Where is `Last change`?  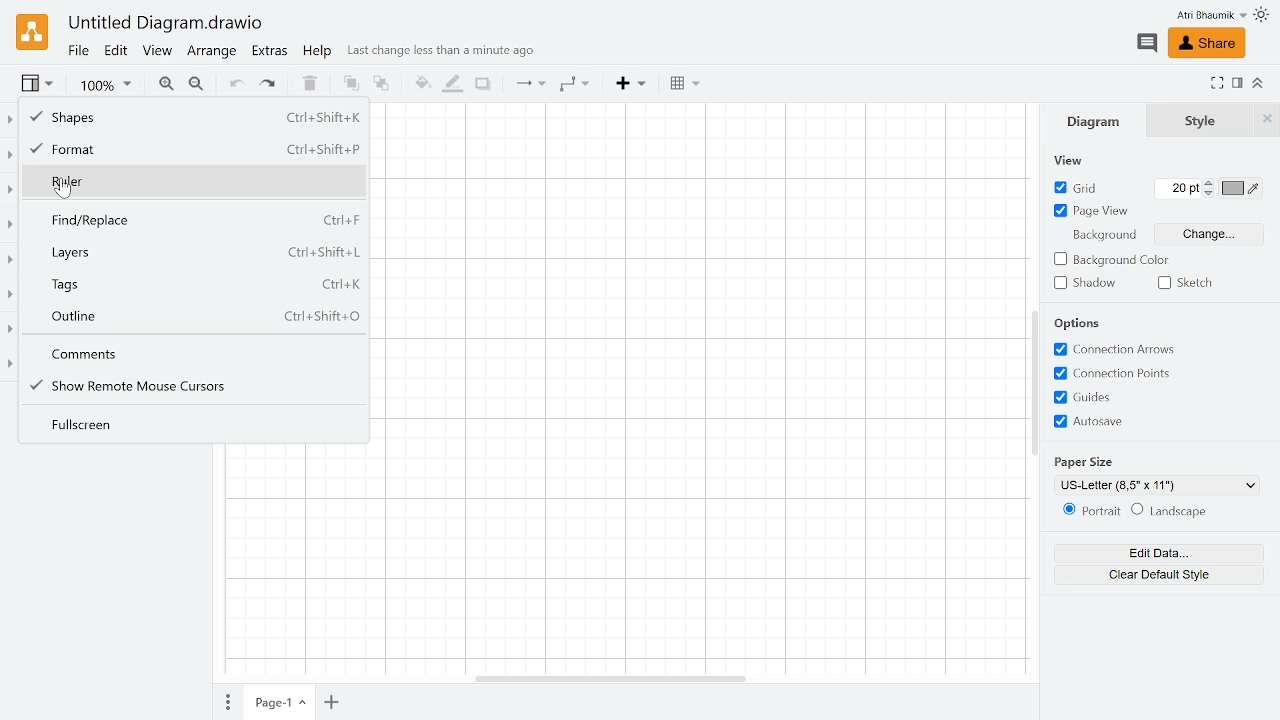
Last change is located at coordinates (446, 53).